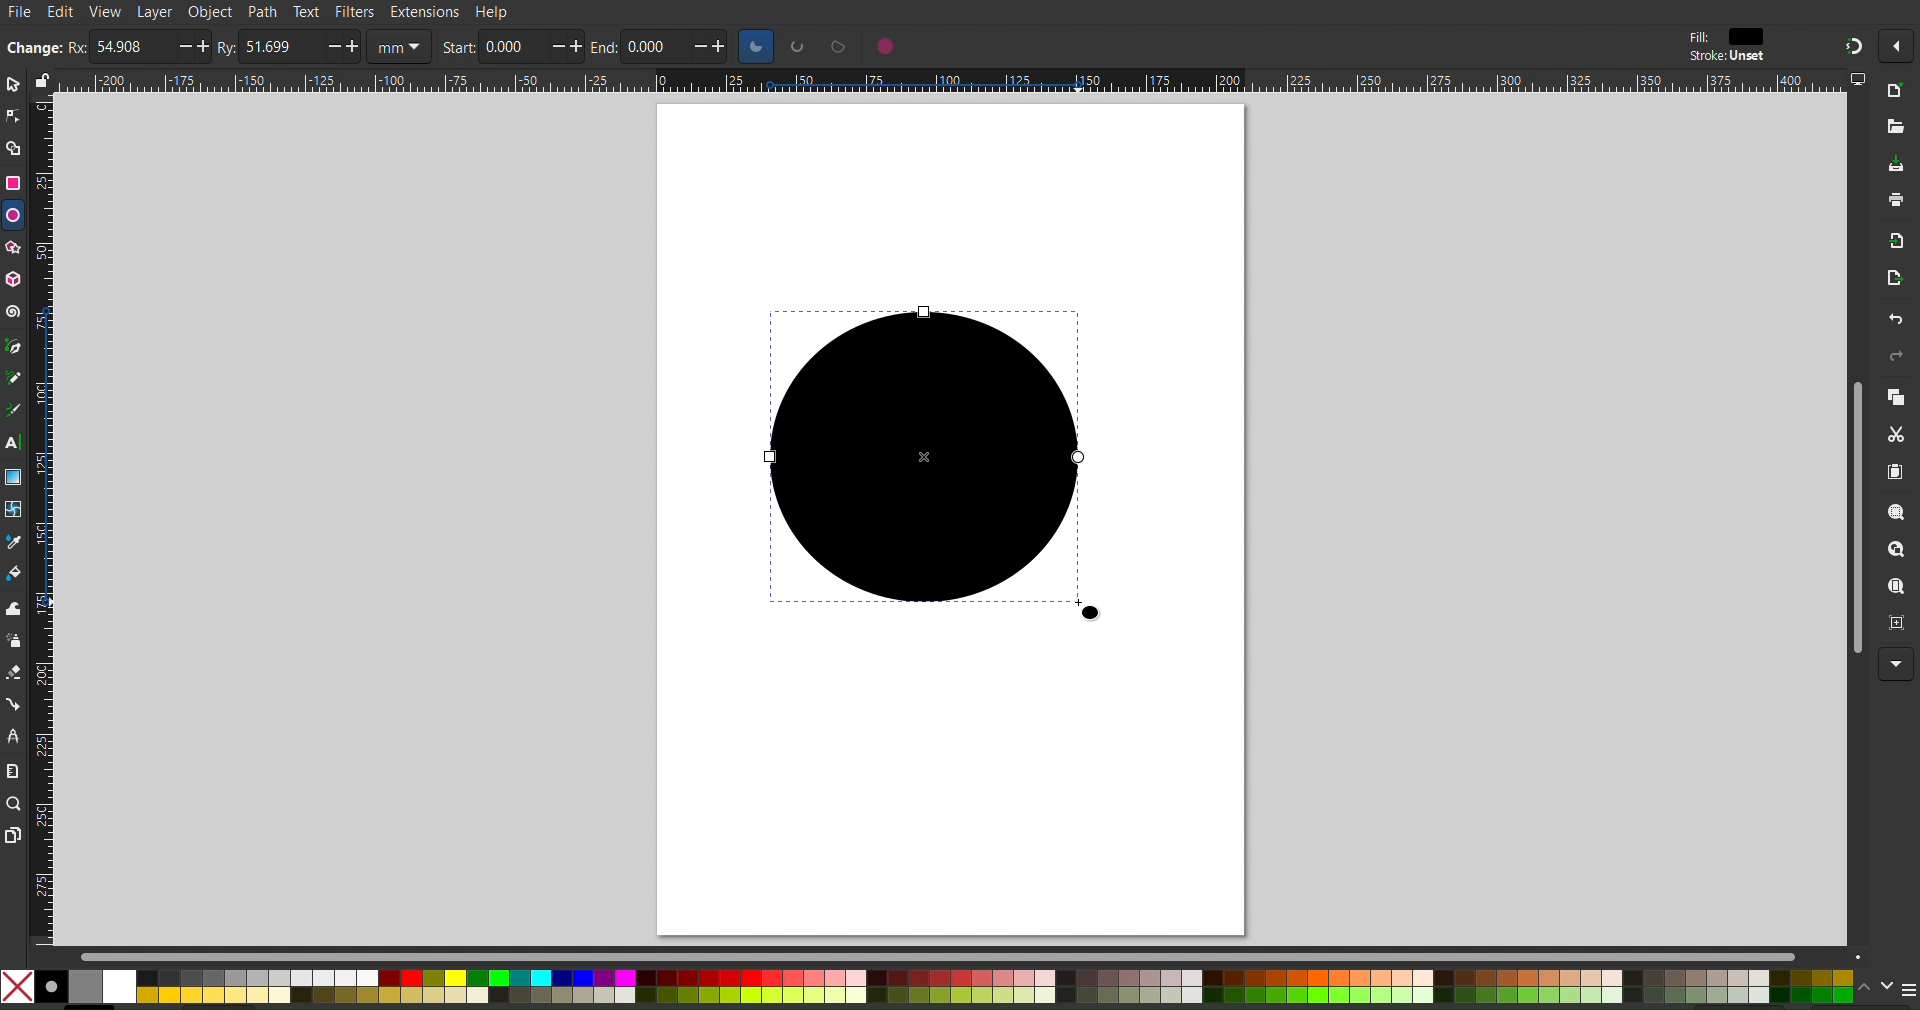 Image resolution: width=1920 pixels, height=1010 pixels. Describe the element at coordinates (13, 770) in the screenshot. I see `Measure Tool` at that location.